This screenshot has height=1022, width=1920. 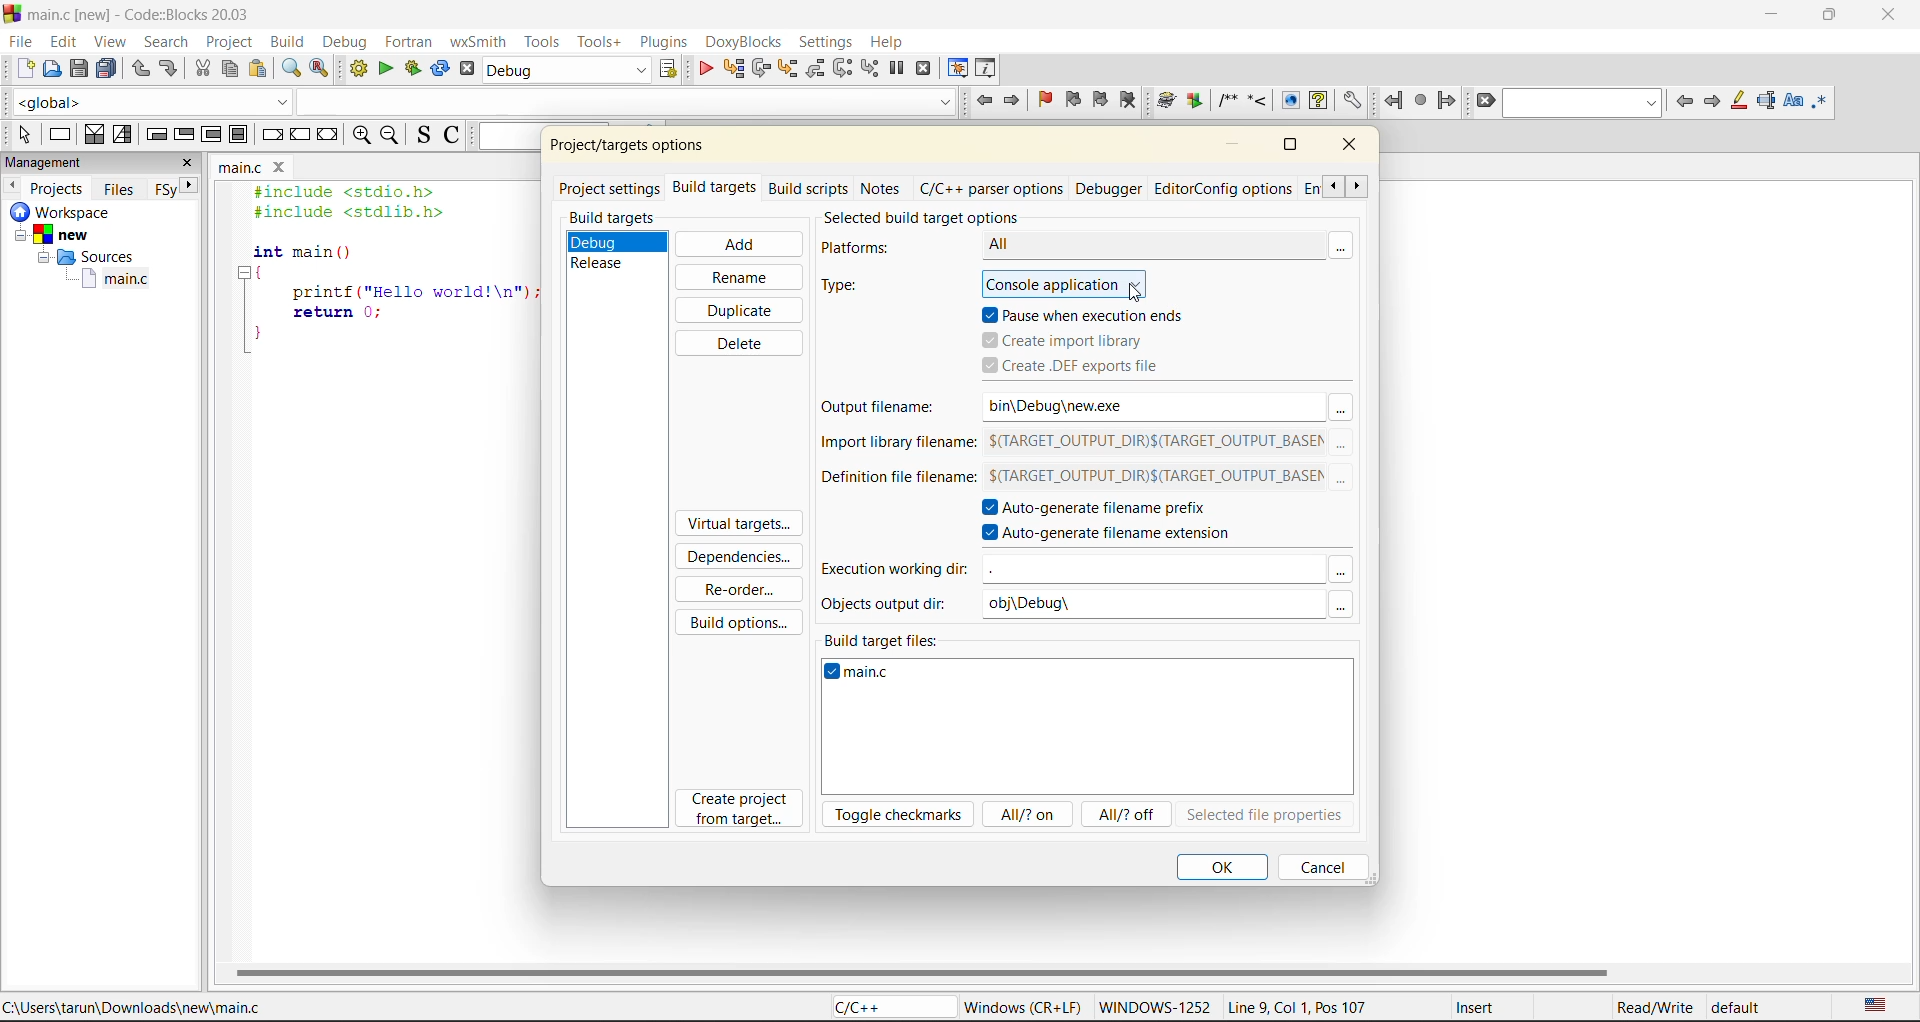 I want to click on run, so click(x=387, y=67).